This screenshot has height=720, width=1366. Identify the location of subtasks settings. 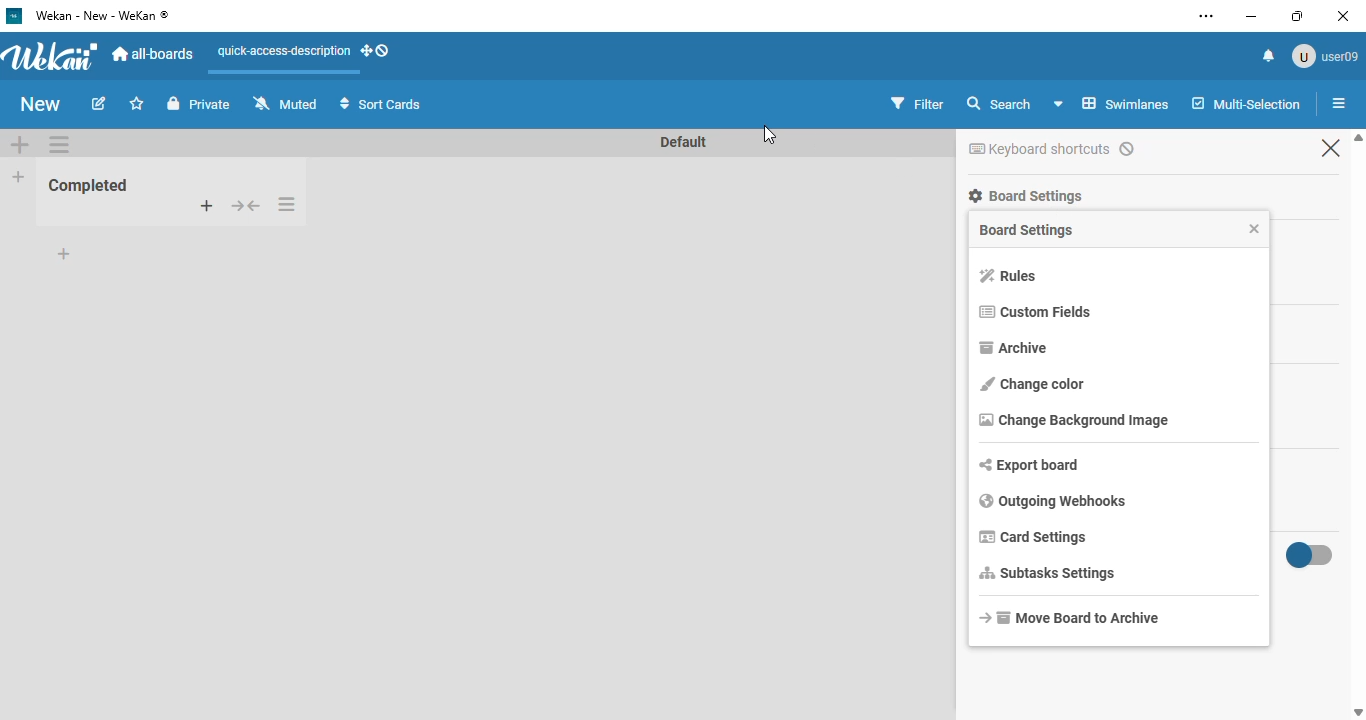
(1048, 574).